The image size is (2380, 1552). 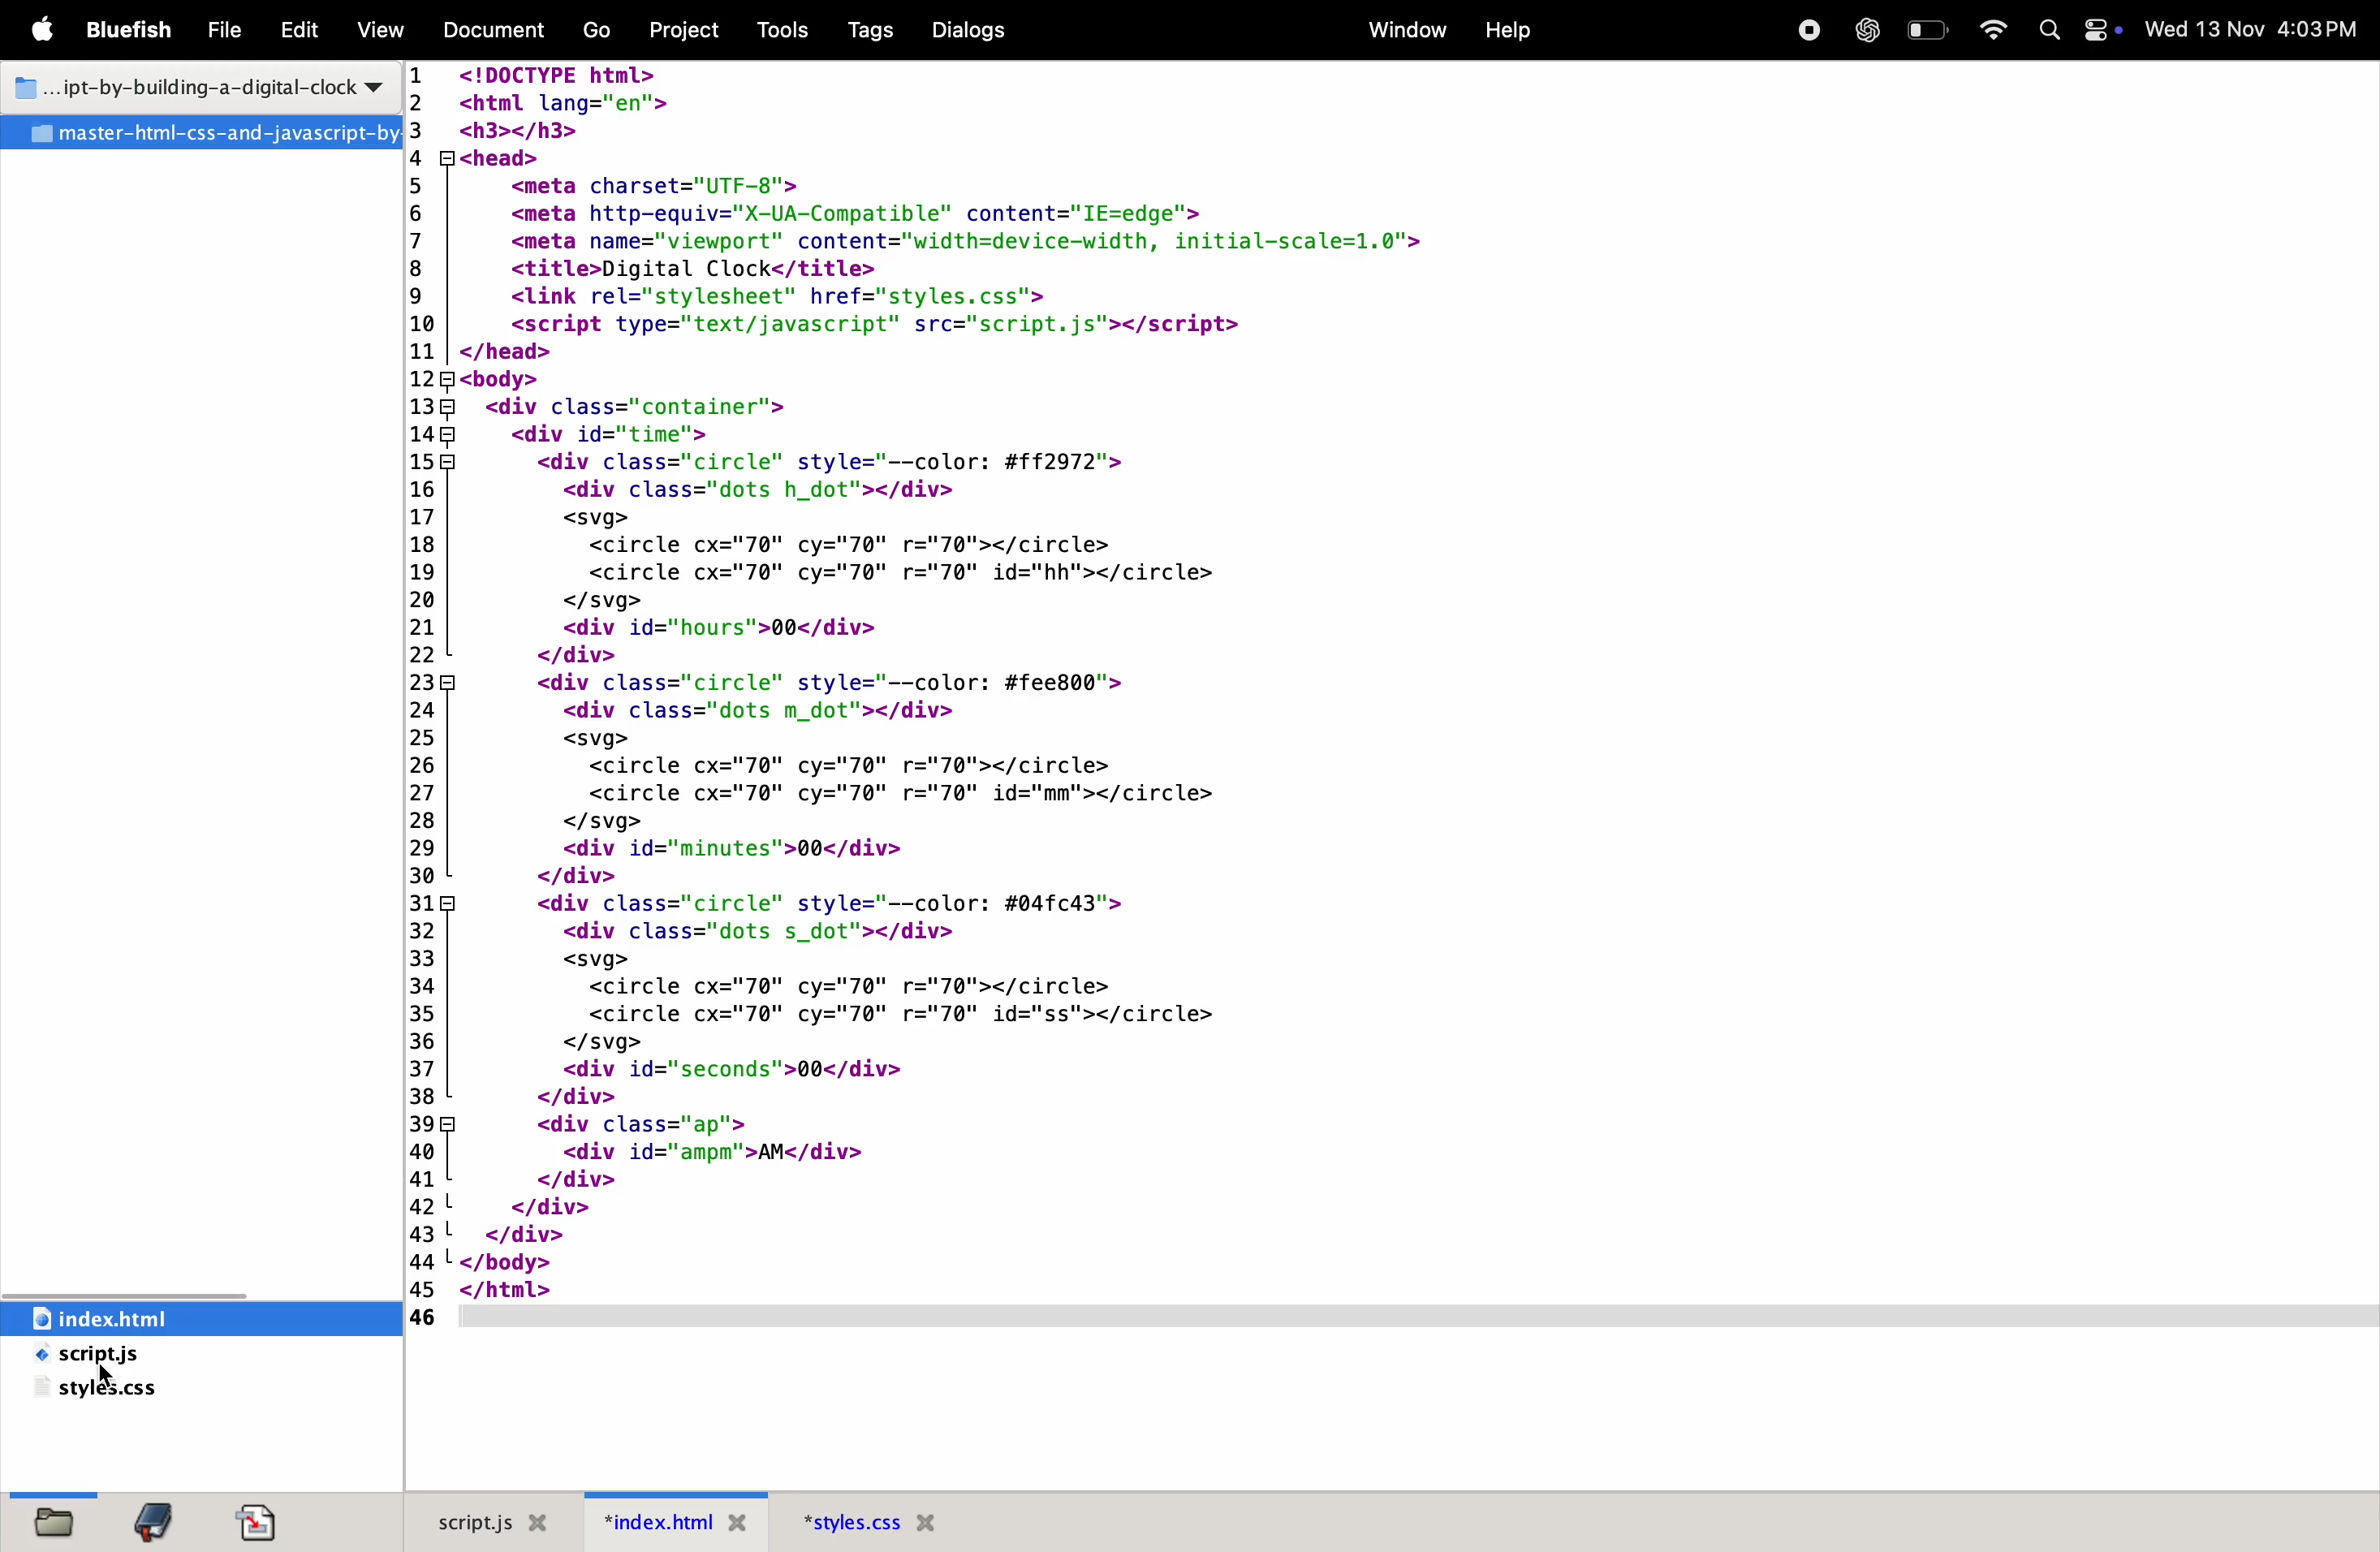 What do you see at coordinates (1504, 28) in the screenshot?
I see `help` at bounding box center [1504, 28].